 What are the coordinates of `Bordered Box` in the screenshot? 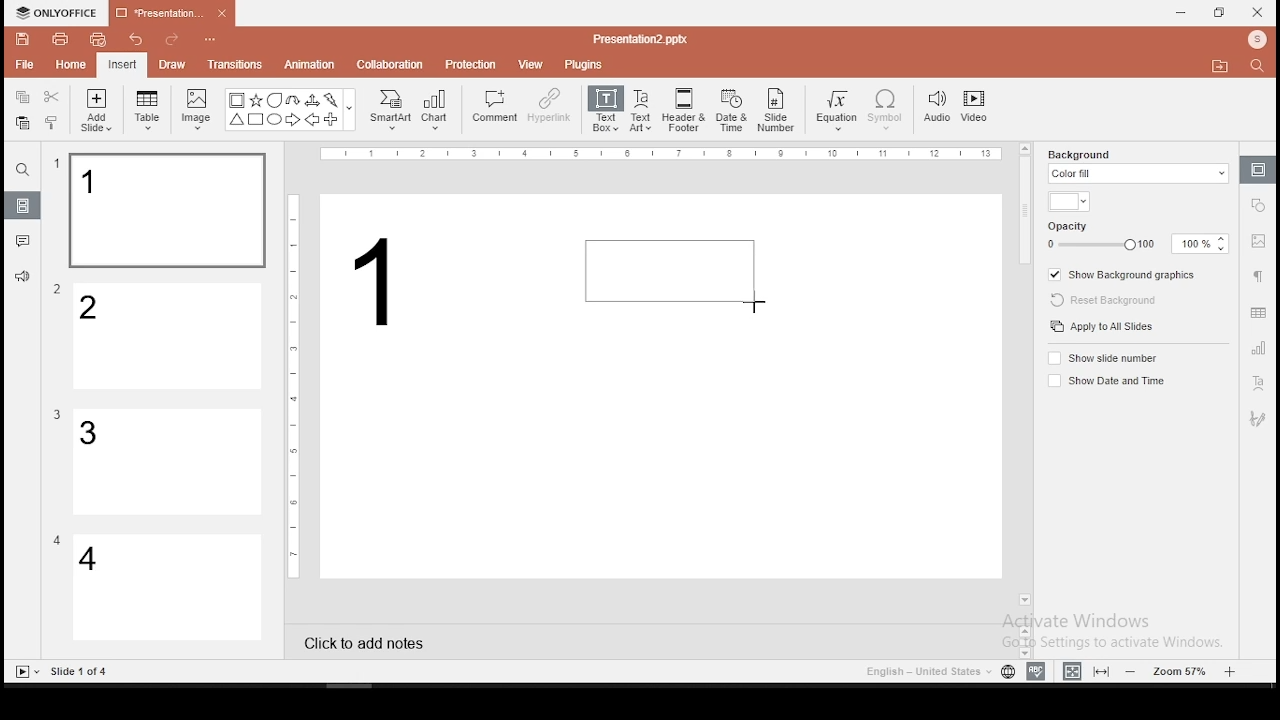 It's located at (237, 100).